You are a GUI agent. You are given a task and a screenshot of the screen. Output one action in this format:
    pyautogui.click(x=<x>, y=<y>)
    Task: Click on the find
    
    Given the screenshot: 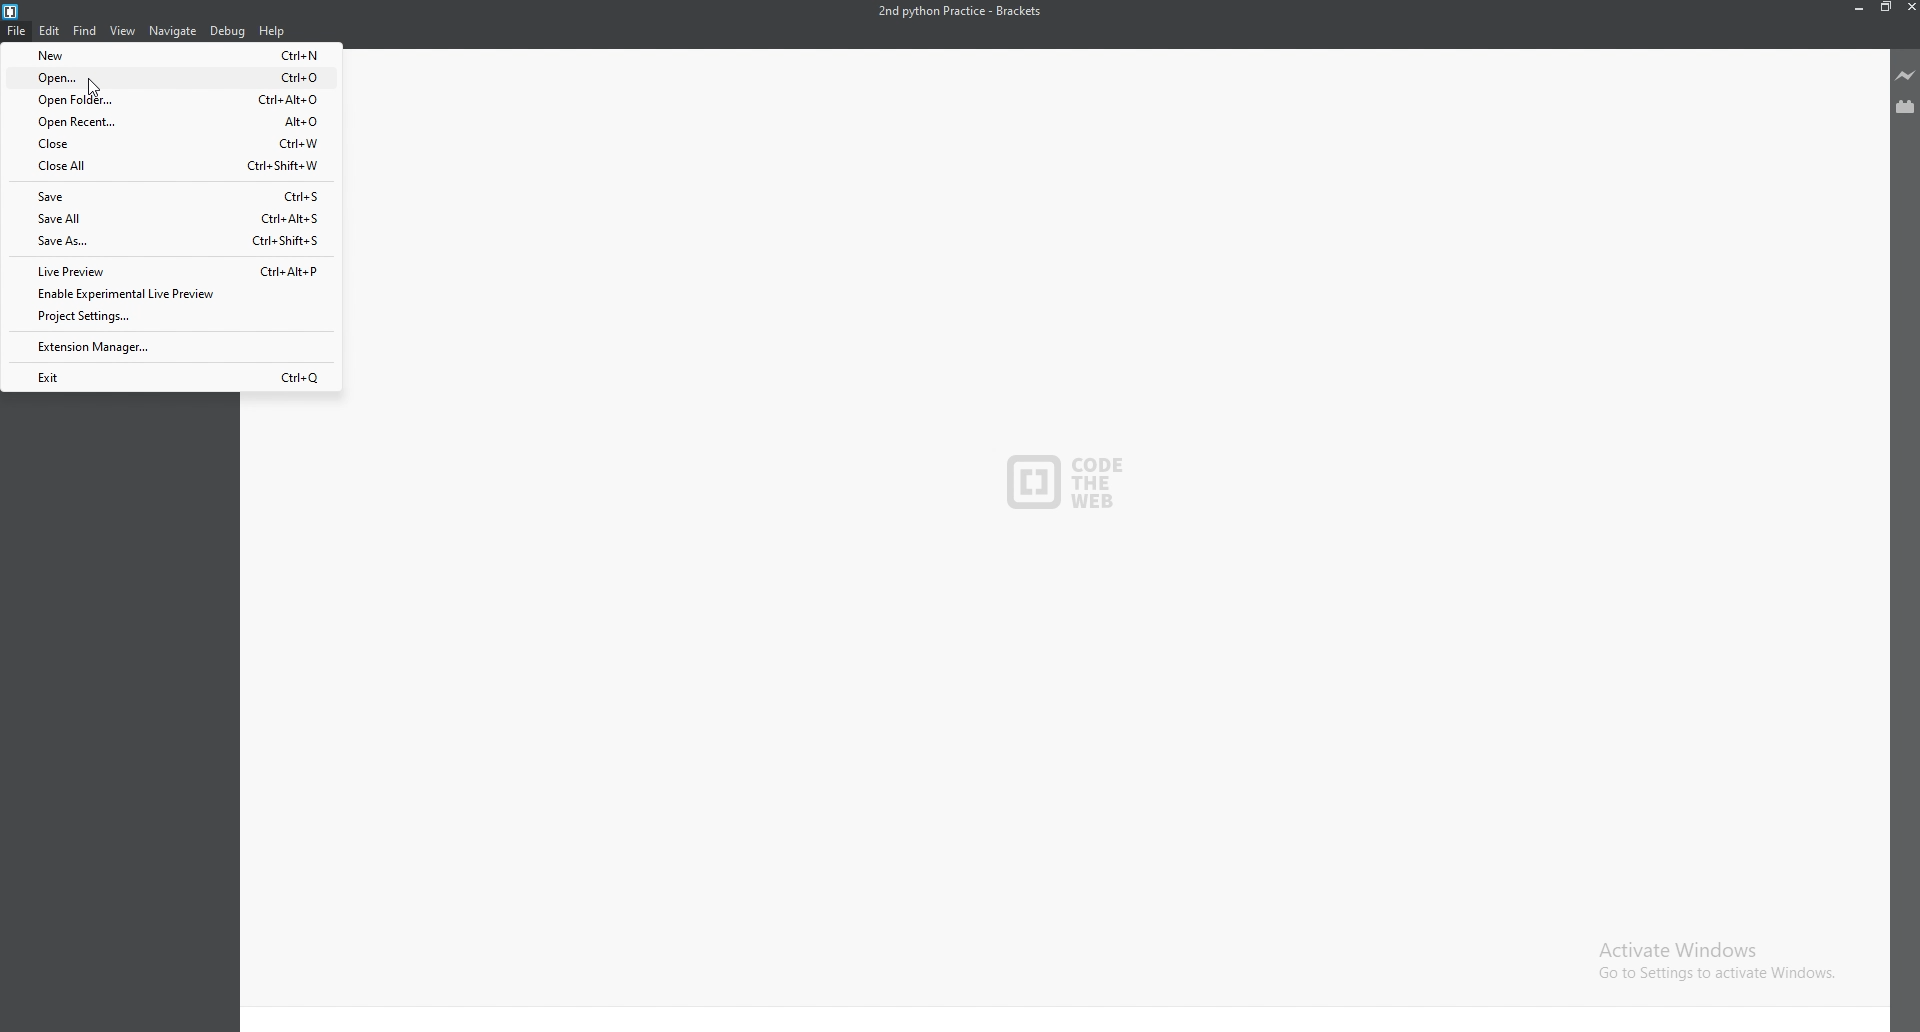 What is the action you would take?
    pyautogui.click(x=85, y=31)
    